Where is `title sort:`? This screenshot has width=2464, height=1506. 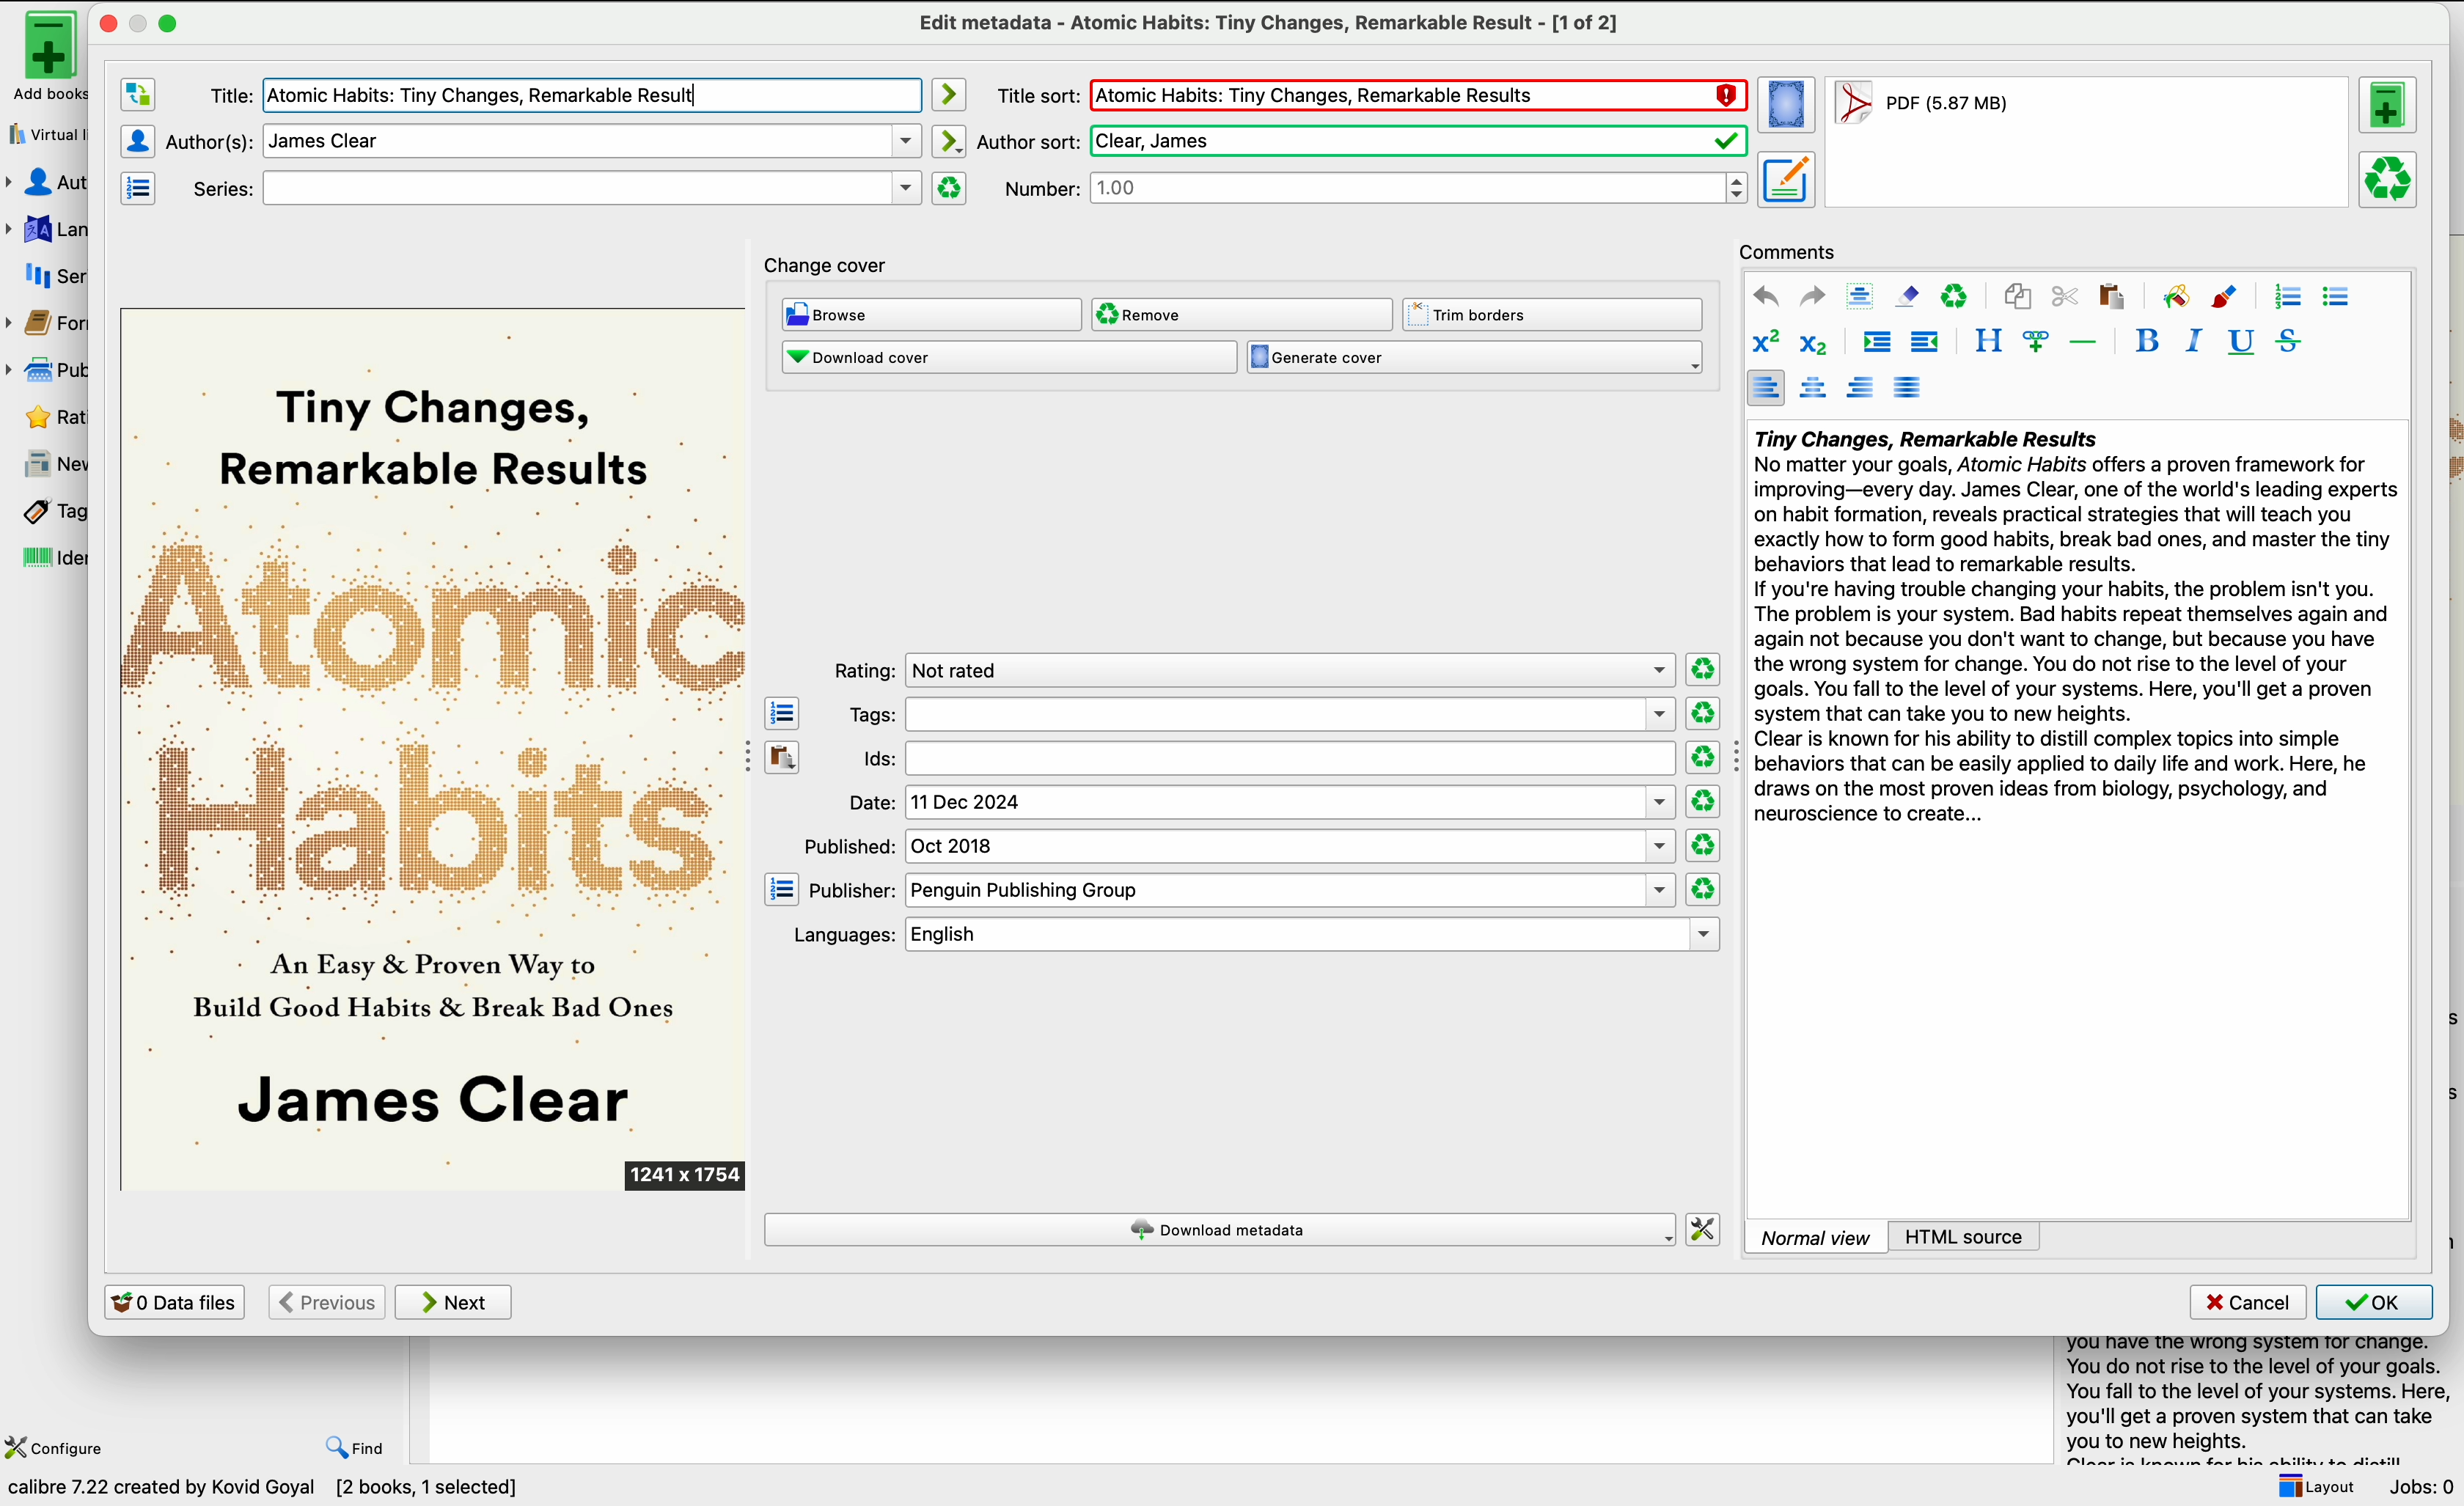 title sort: is located at coordinates (1036, 95).